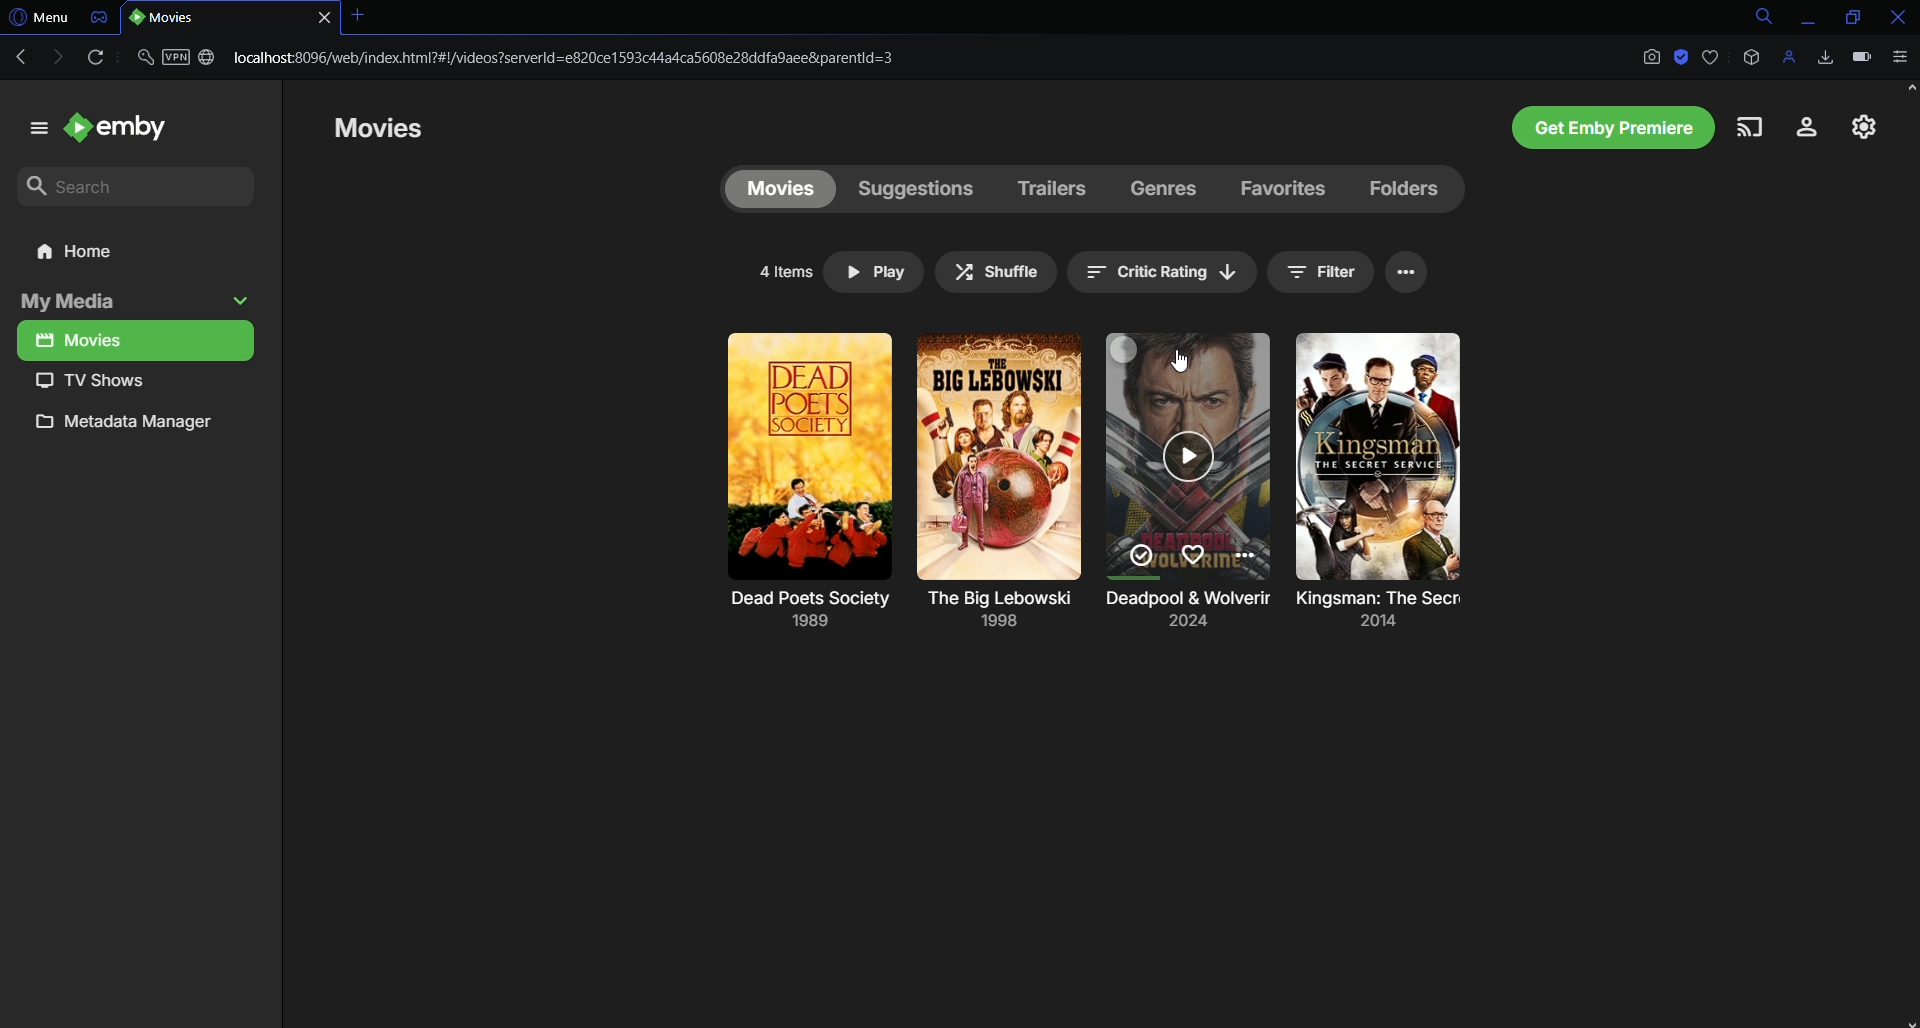  What do you see at coordinates (1710, 56) in the screenshot?
I see `Bookmark` at bounding box center [1710, 56].